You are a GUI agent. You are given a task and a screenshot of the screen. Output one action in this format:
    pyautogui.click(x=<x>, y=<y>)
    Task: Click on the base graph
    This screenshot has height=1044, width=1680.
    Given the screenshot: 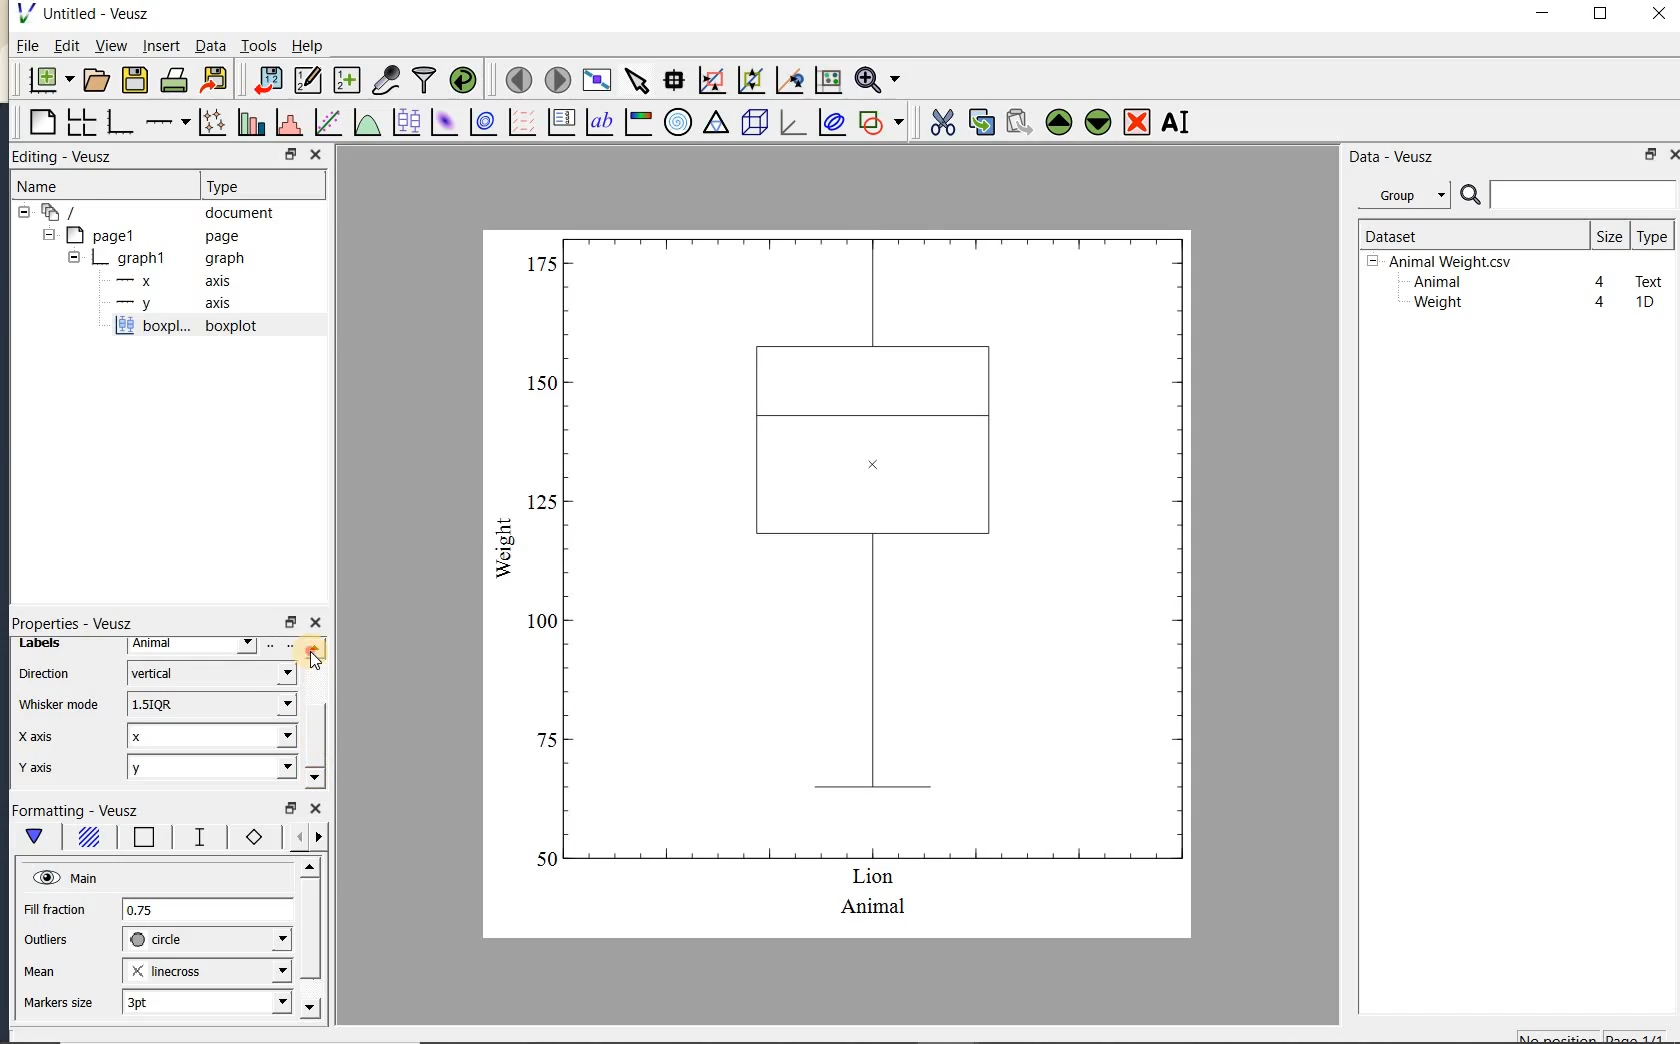 What is the action you would take?
    pyautogui.click(x=118, y=122)
    